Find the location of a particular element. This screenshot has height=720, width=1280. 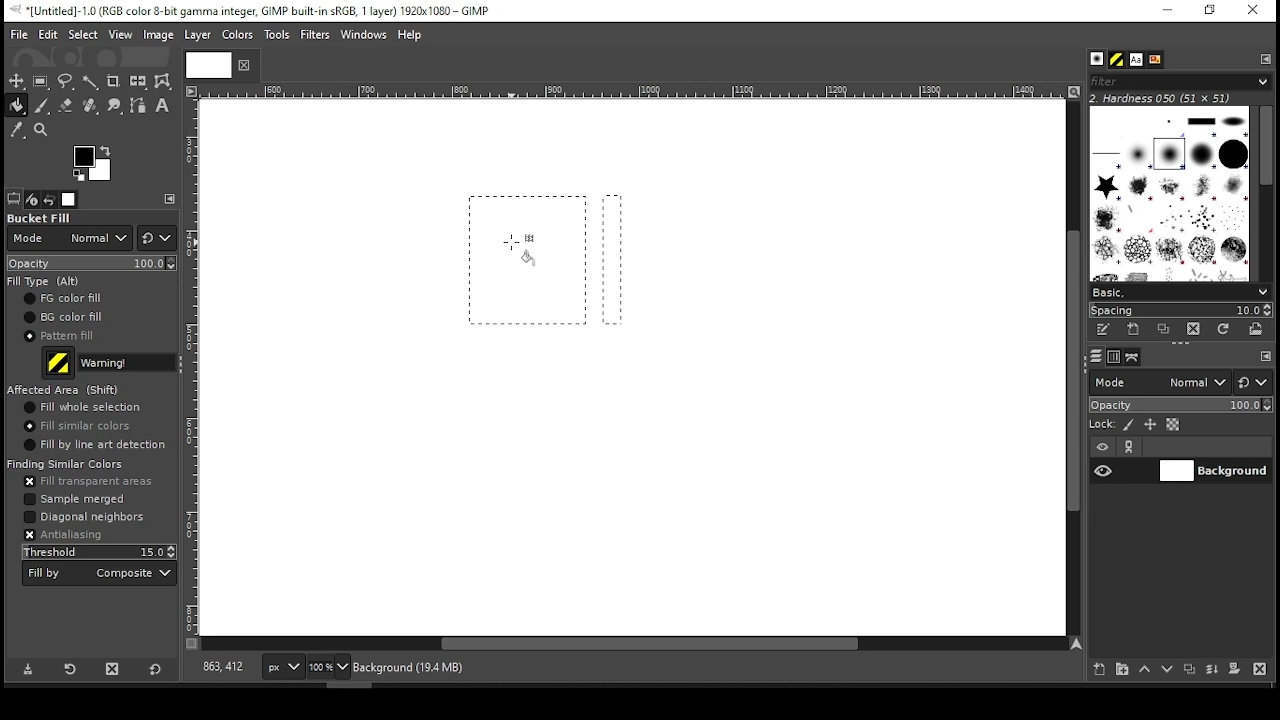

zoom level is located at coordinates (328, 669).